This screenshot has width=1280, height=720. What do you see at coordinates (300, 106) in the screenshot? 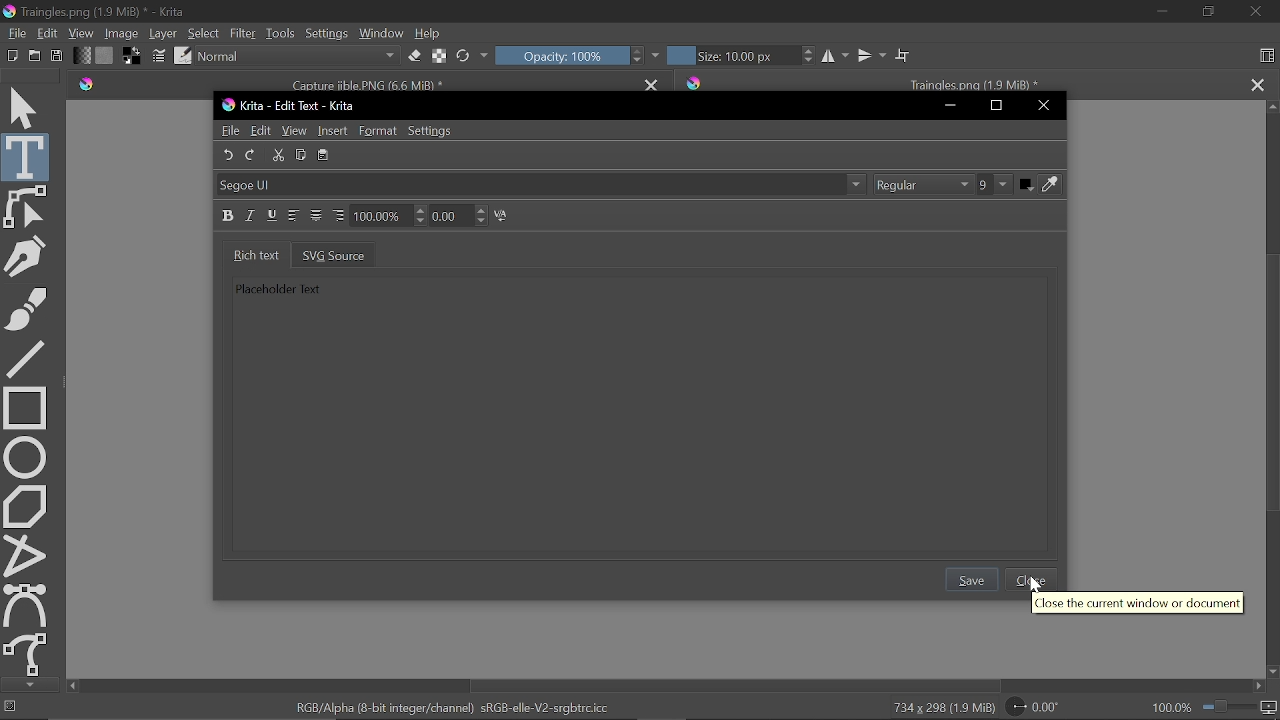
I see `Krita - Edit Text - Krita` at bounding box center [300, 106].